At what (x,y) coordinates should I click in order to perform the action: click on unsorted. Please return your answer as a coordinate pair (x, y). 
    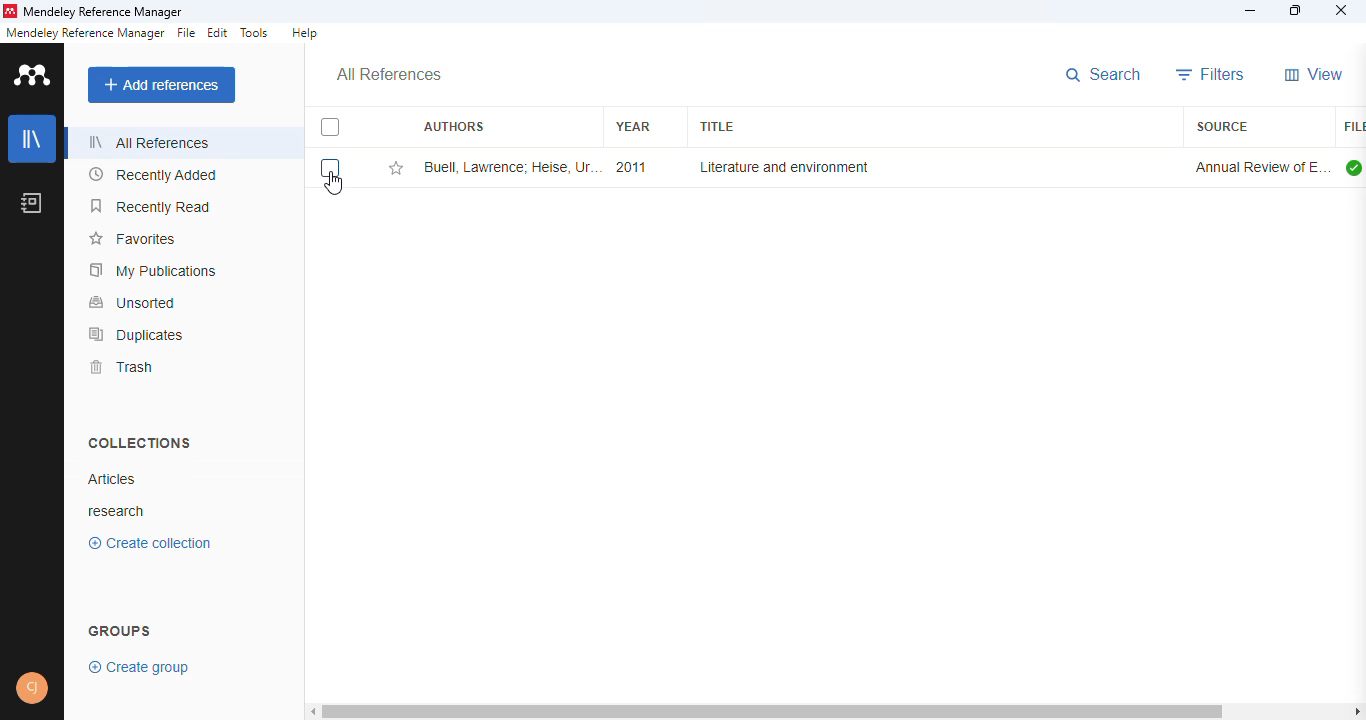
    Looking at the image, I should click on (134, 303).